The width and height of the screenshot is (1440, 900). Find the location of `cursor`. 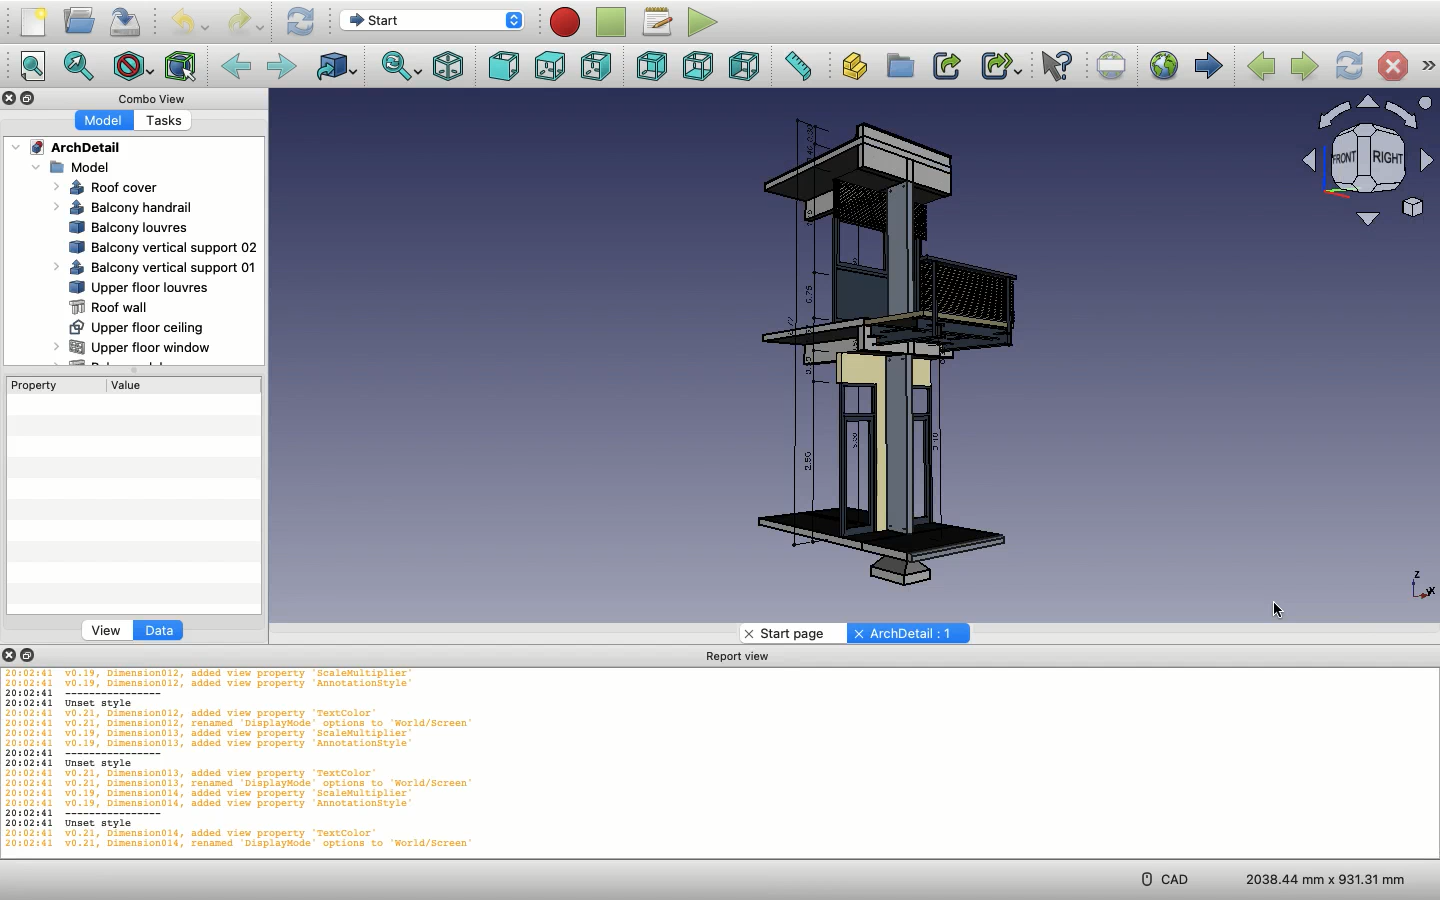

cursor is located at coordinates (1280, 609).